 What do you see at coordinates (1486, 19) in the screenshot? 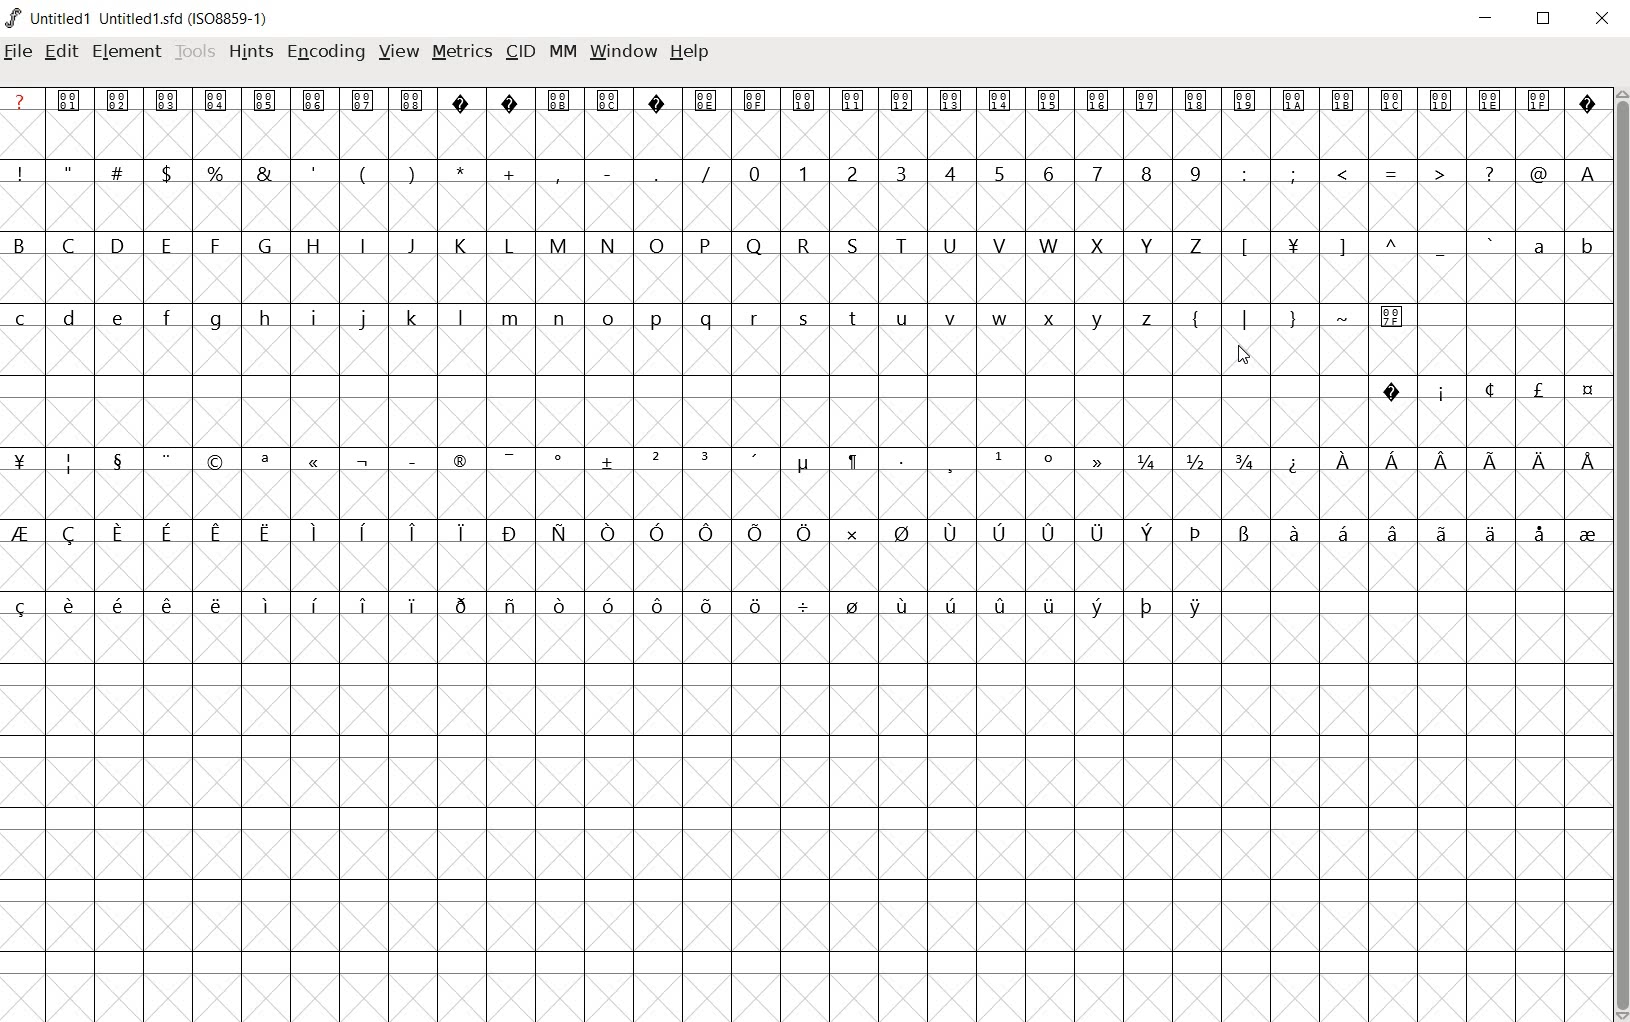
I see `minimize` at bounding box center [1486, 19].